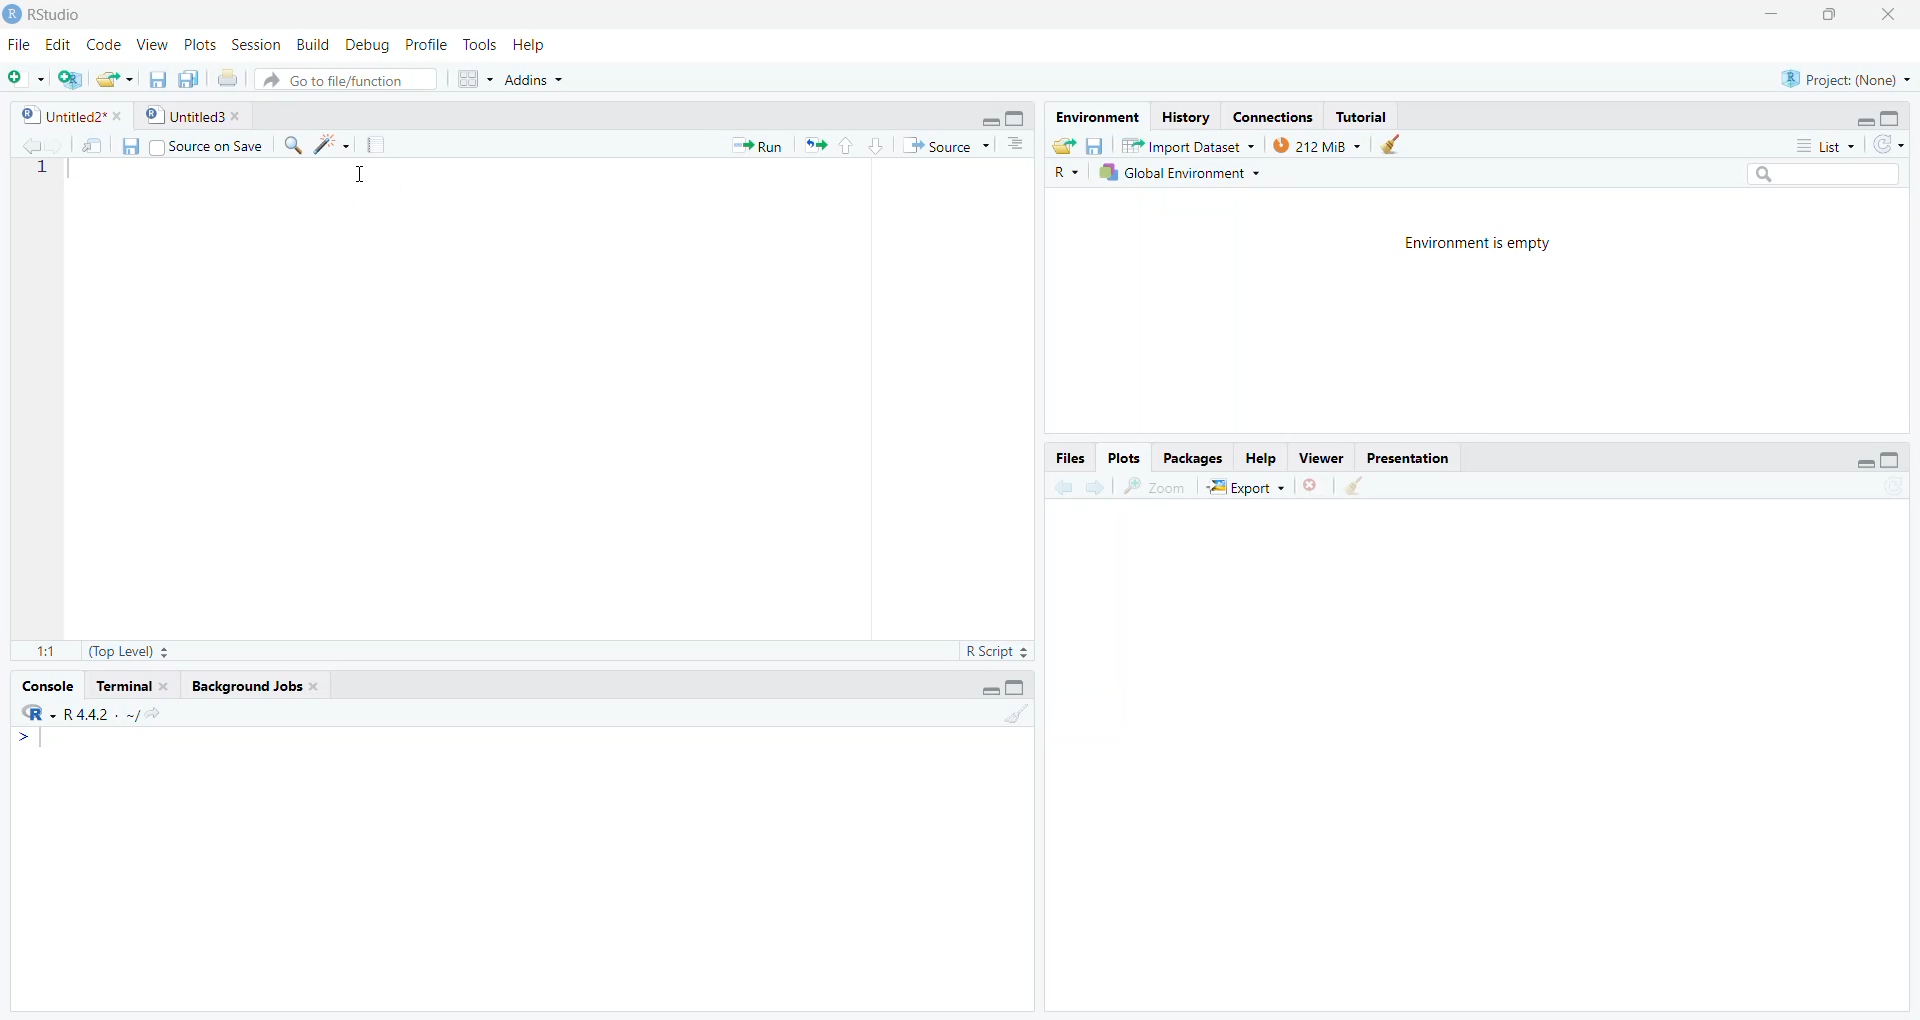  I want to click on packages, so click(1187, 458).